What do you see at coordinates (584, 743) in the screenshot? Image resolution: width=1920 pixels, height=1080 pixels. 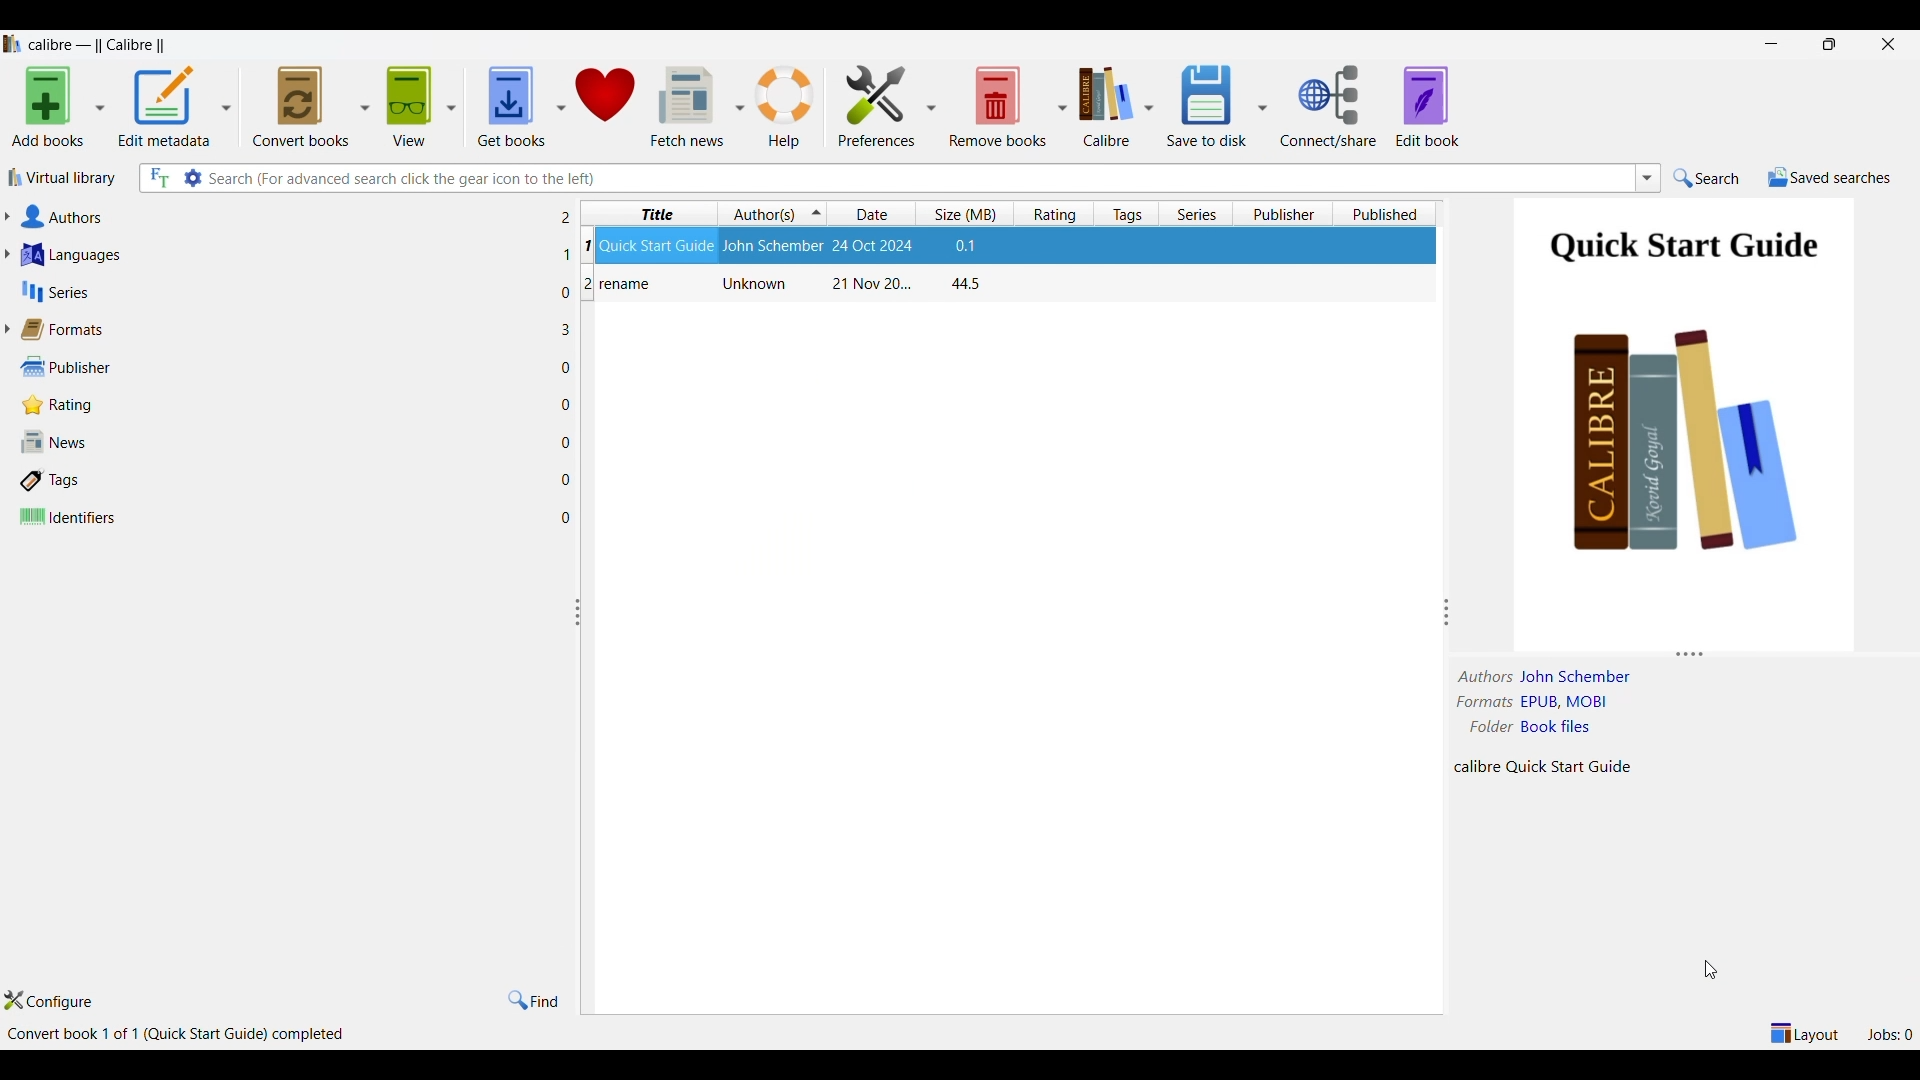 I see `Change width of panels attached ` at bounding box center [584, 743].